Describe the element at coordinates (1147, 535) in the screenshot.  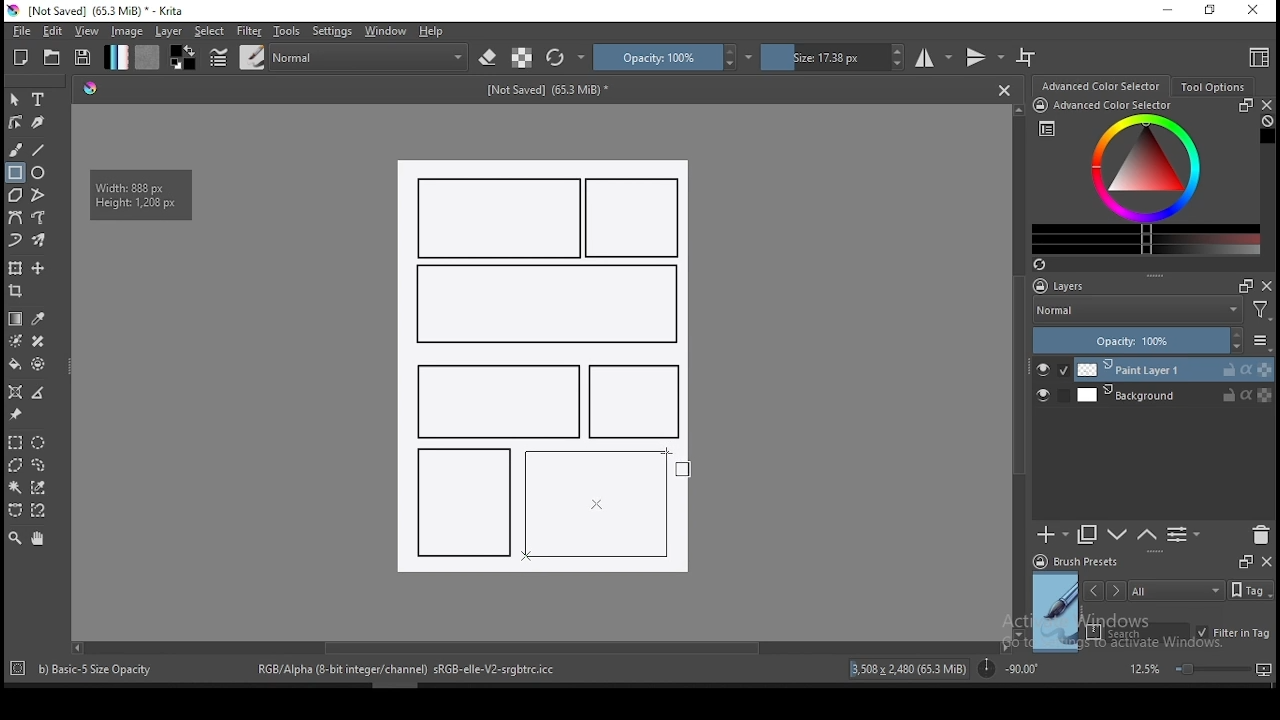
I see `move layer one step down` at that location.